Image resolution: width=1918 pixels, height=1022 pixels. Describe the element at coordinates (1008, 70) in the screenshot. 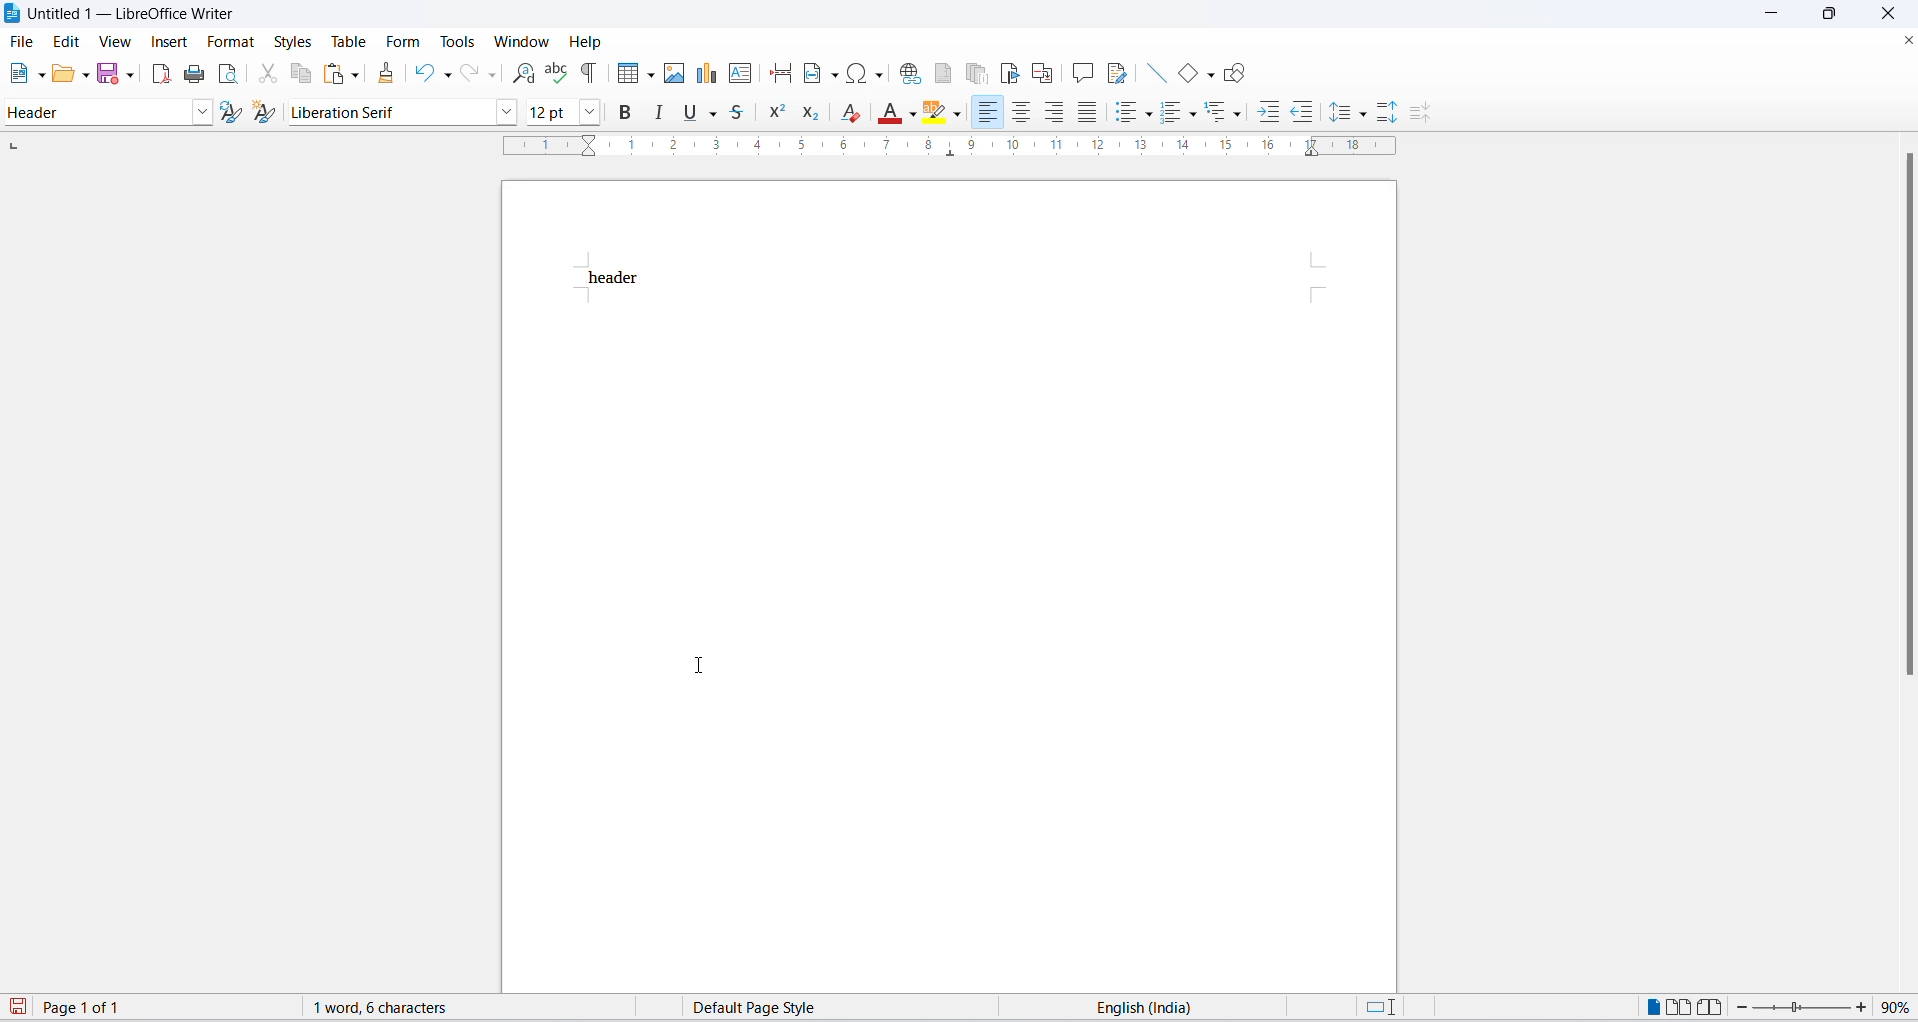

I see `insert bookmark` at that location.